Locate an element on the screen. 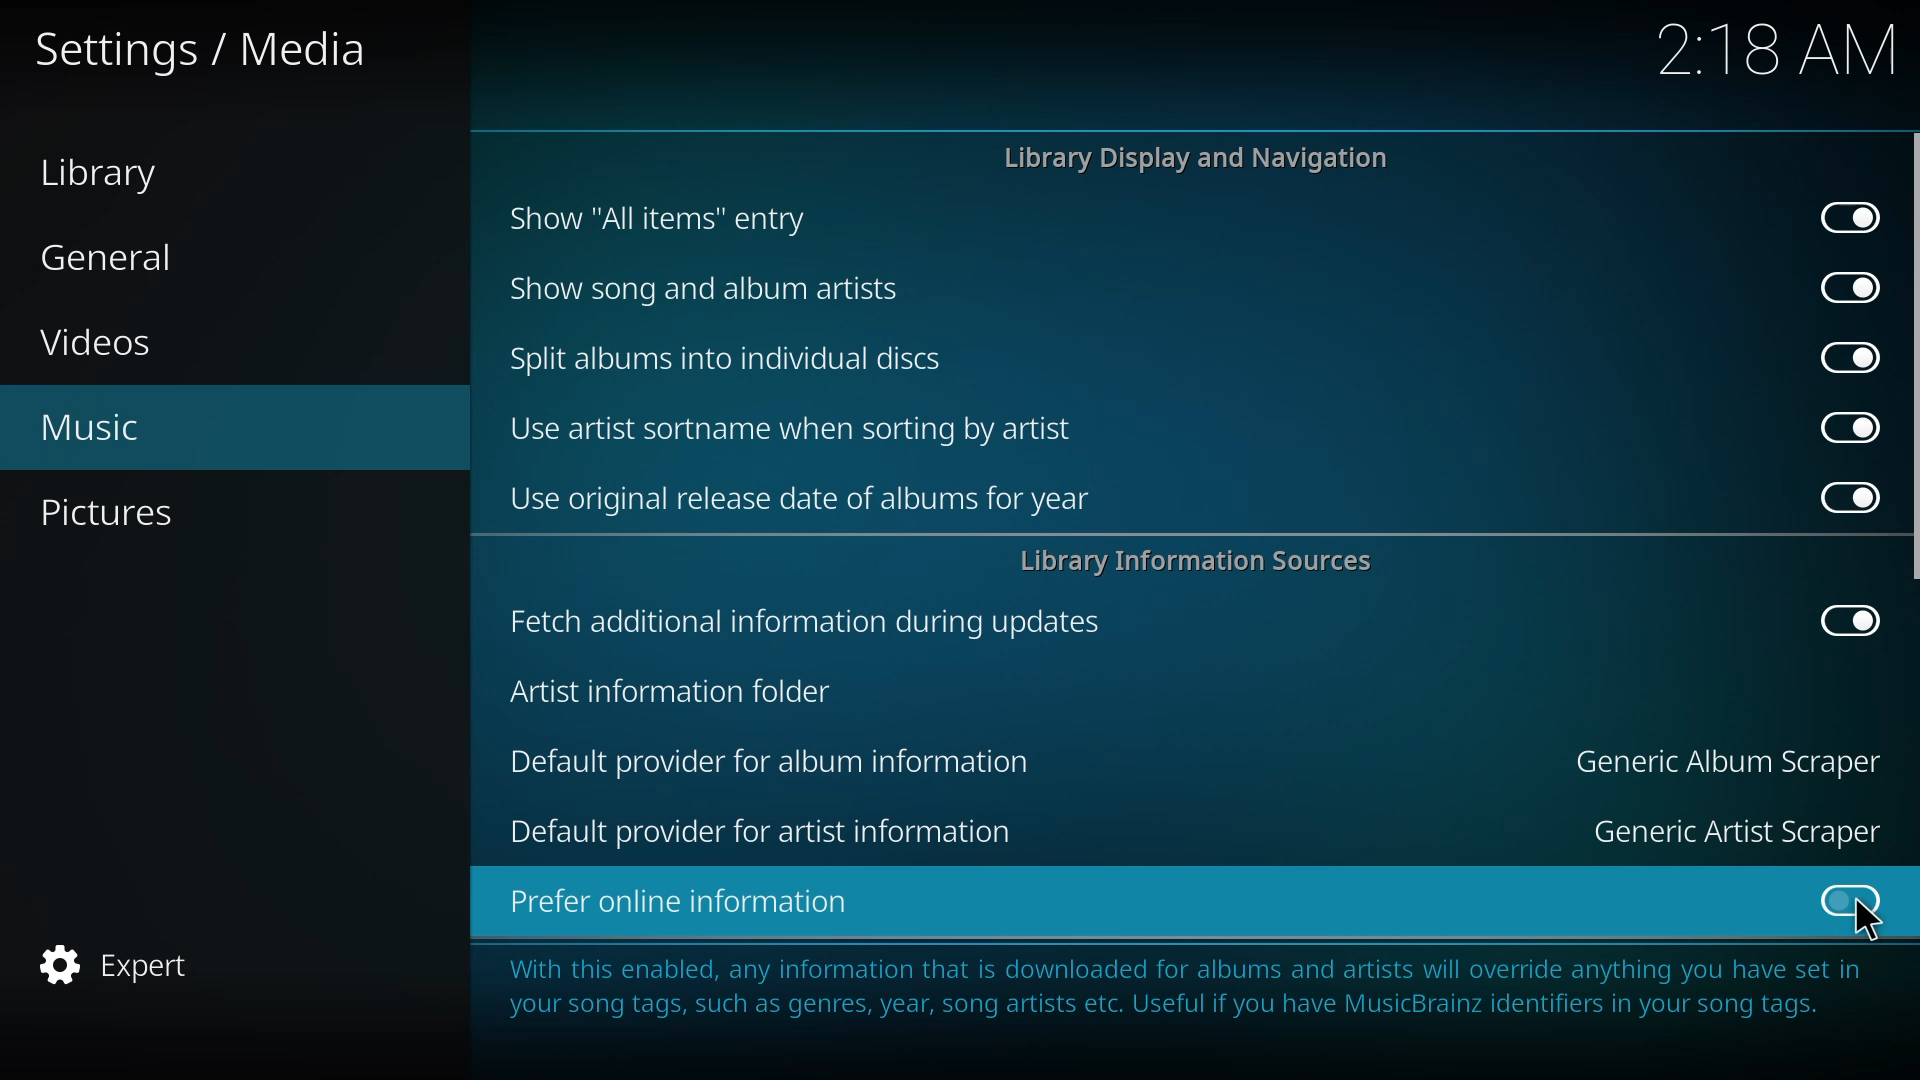 The image size is (1920, 1080). enabled is located at coordinates (1838, 494).